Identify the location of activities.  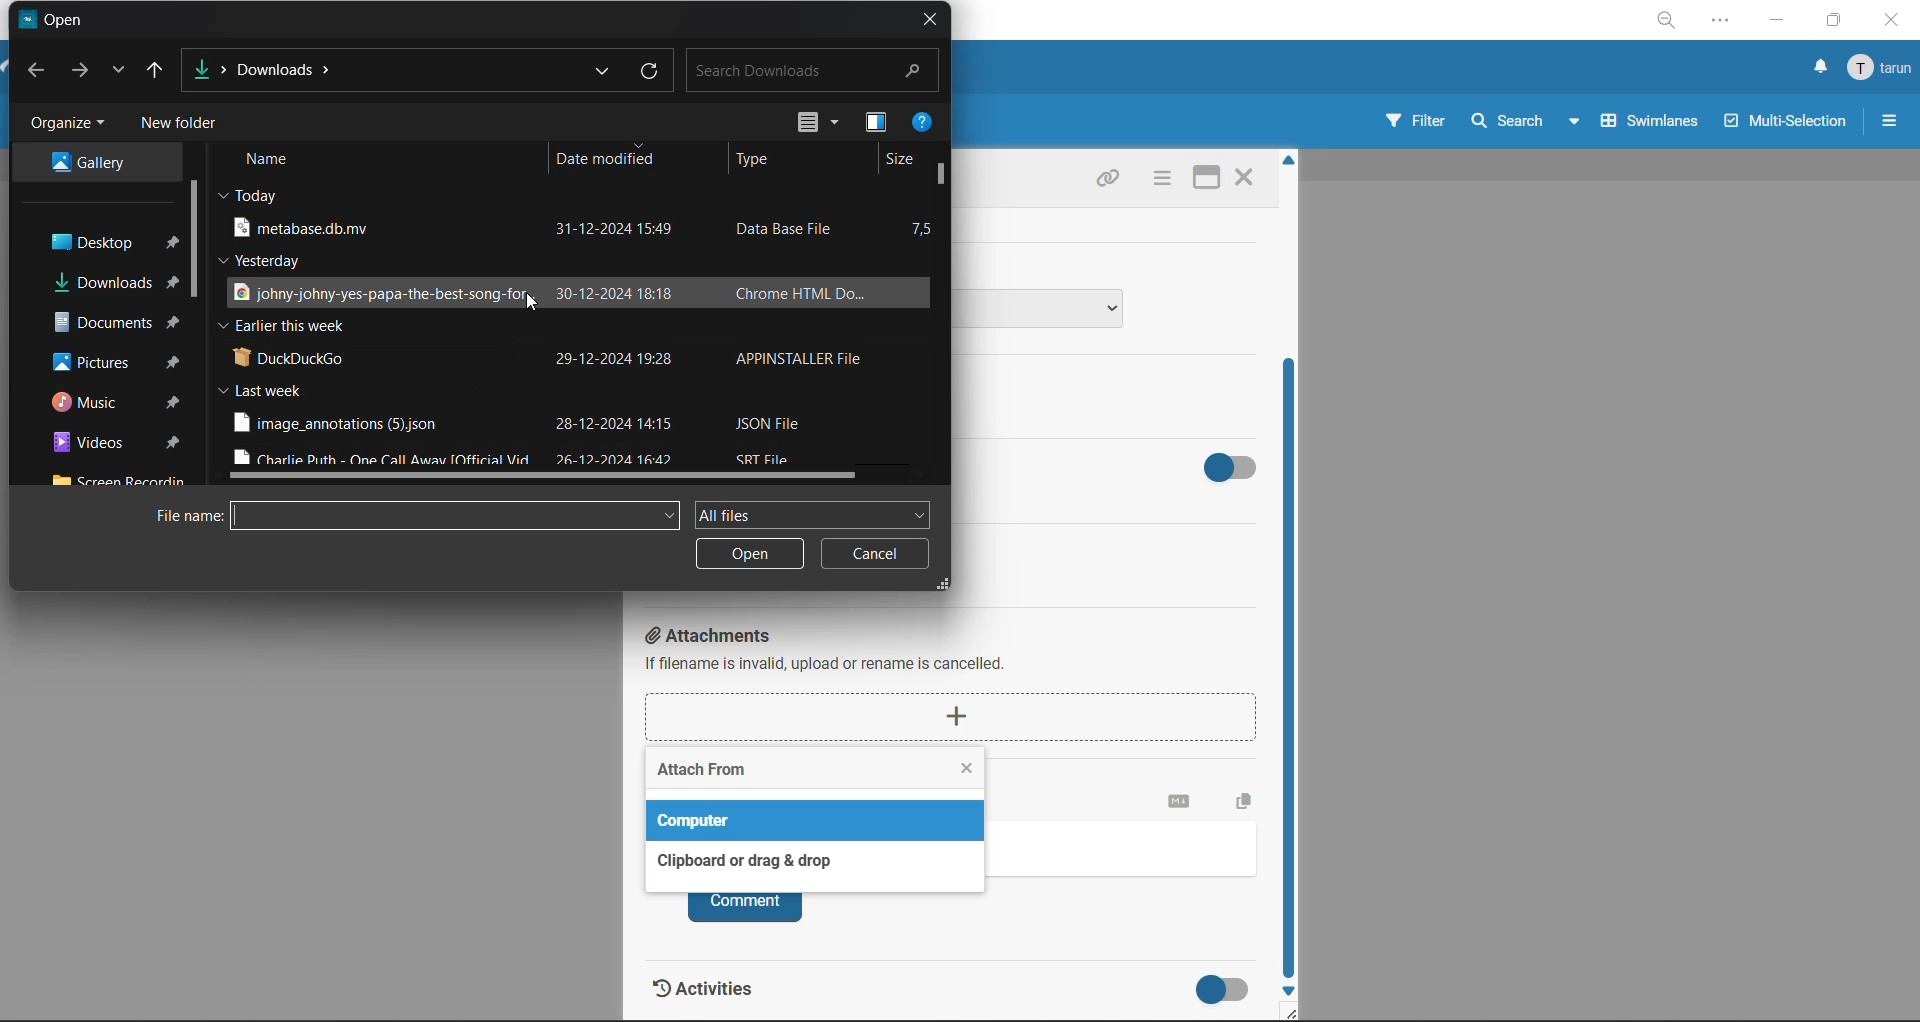
(720, 994).